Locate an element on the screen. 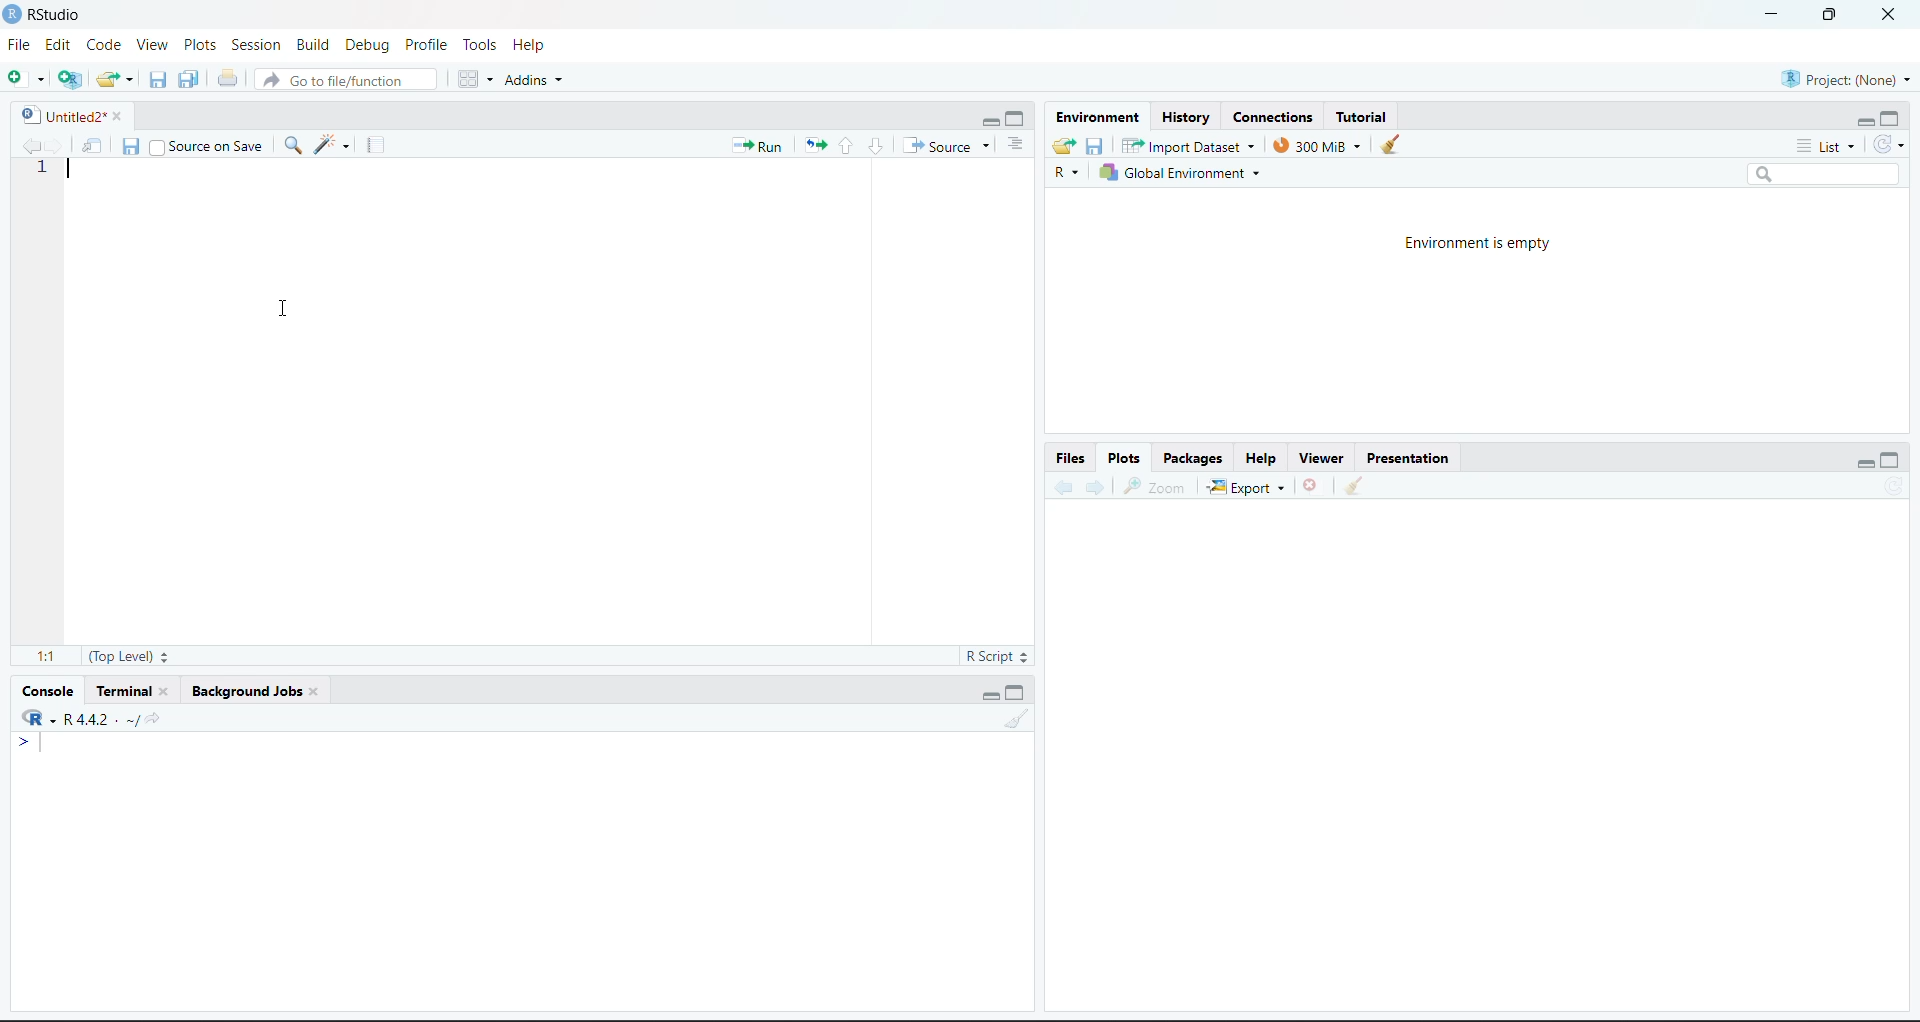 The height and width of the screenshot is (1022, 1920). File is located at coordinates (17, 47).